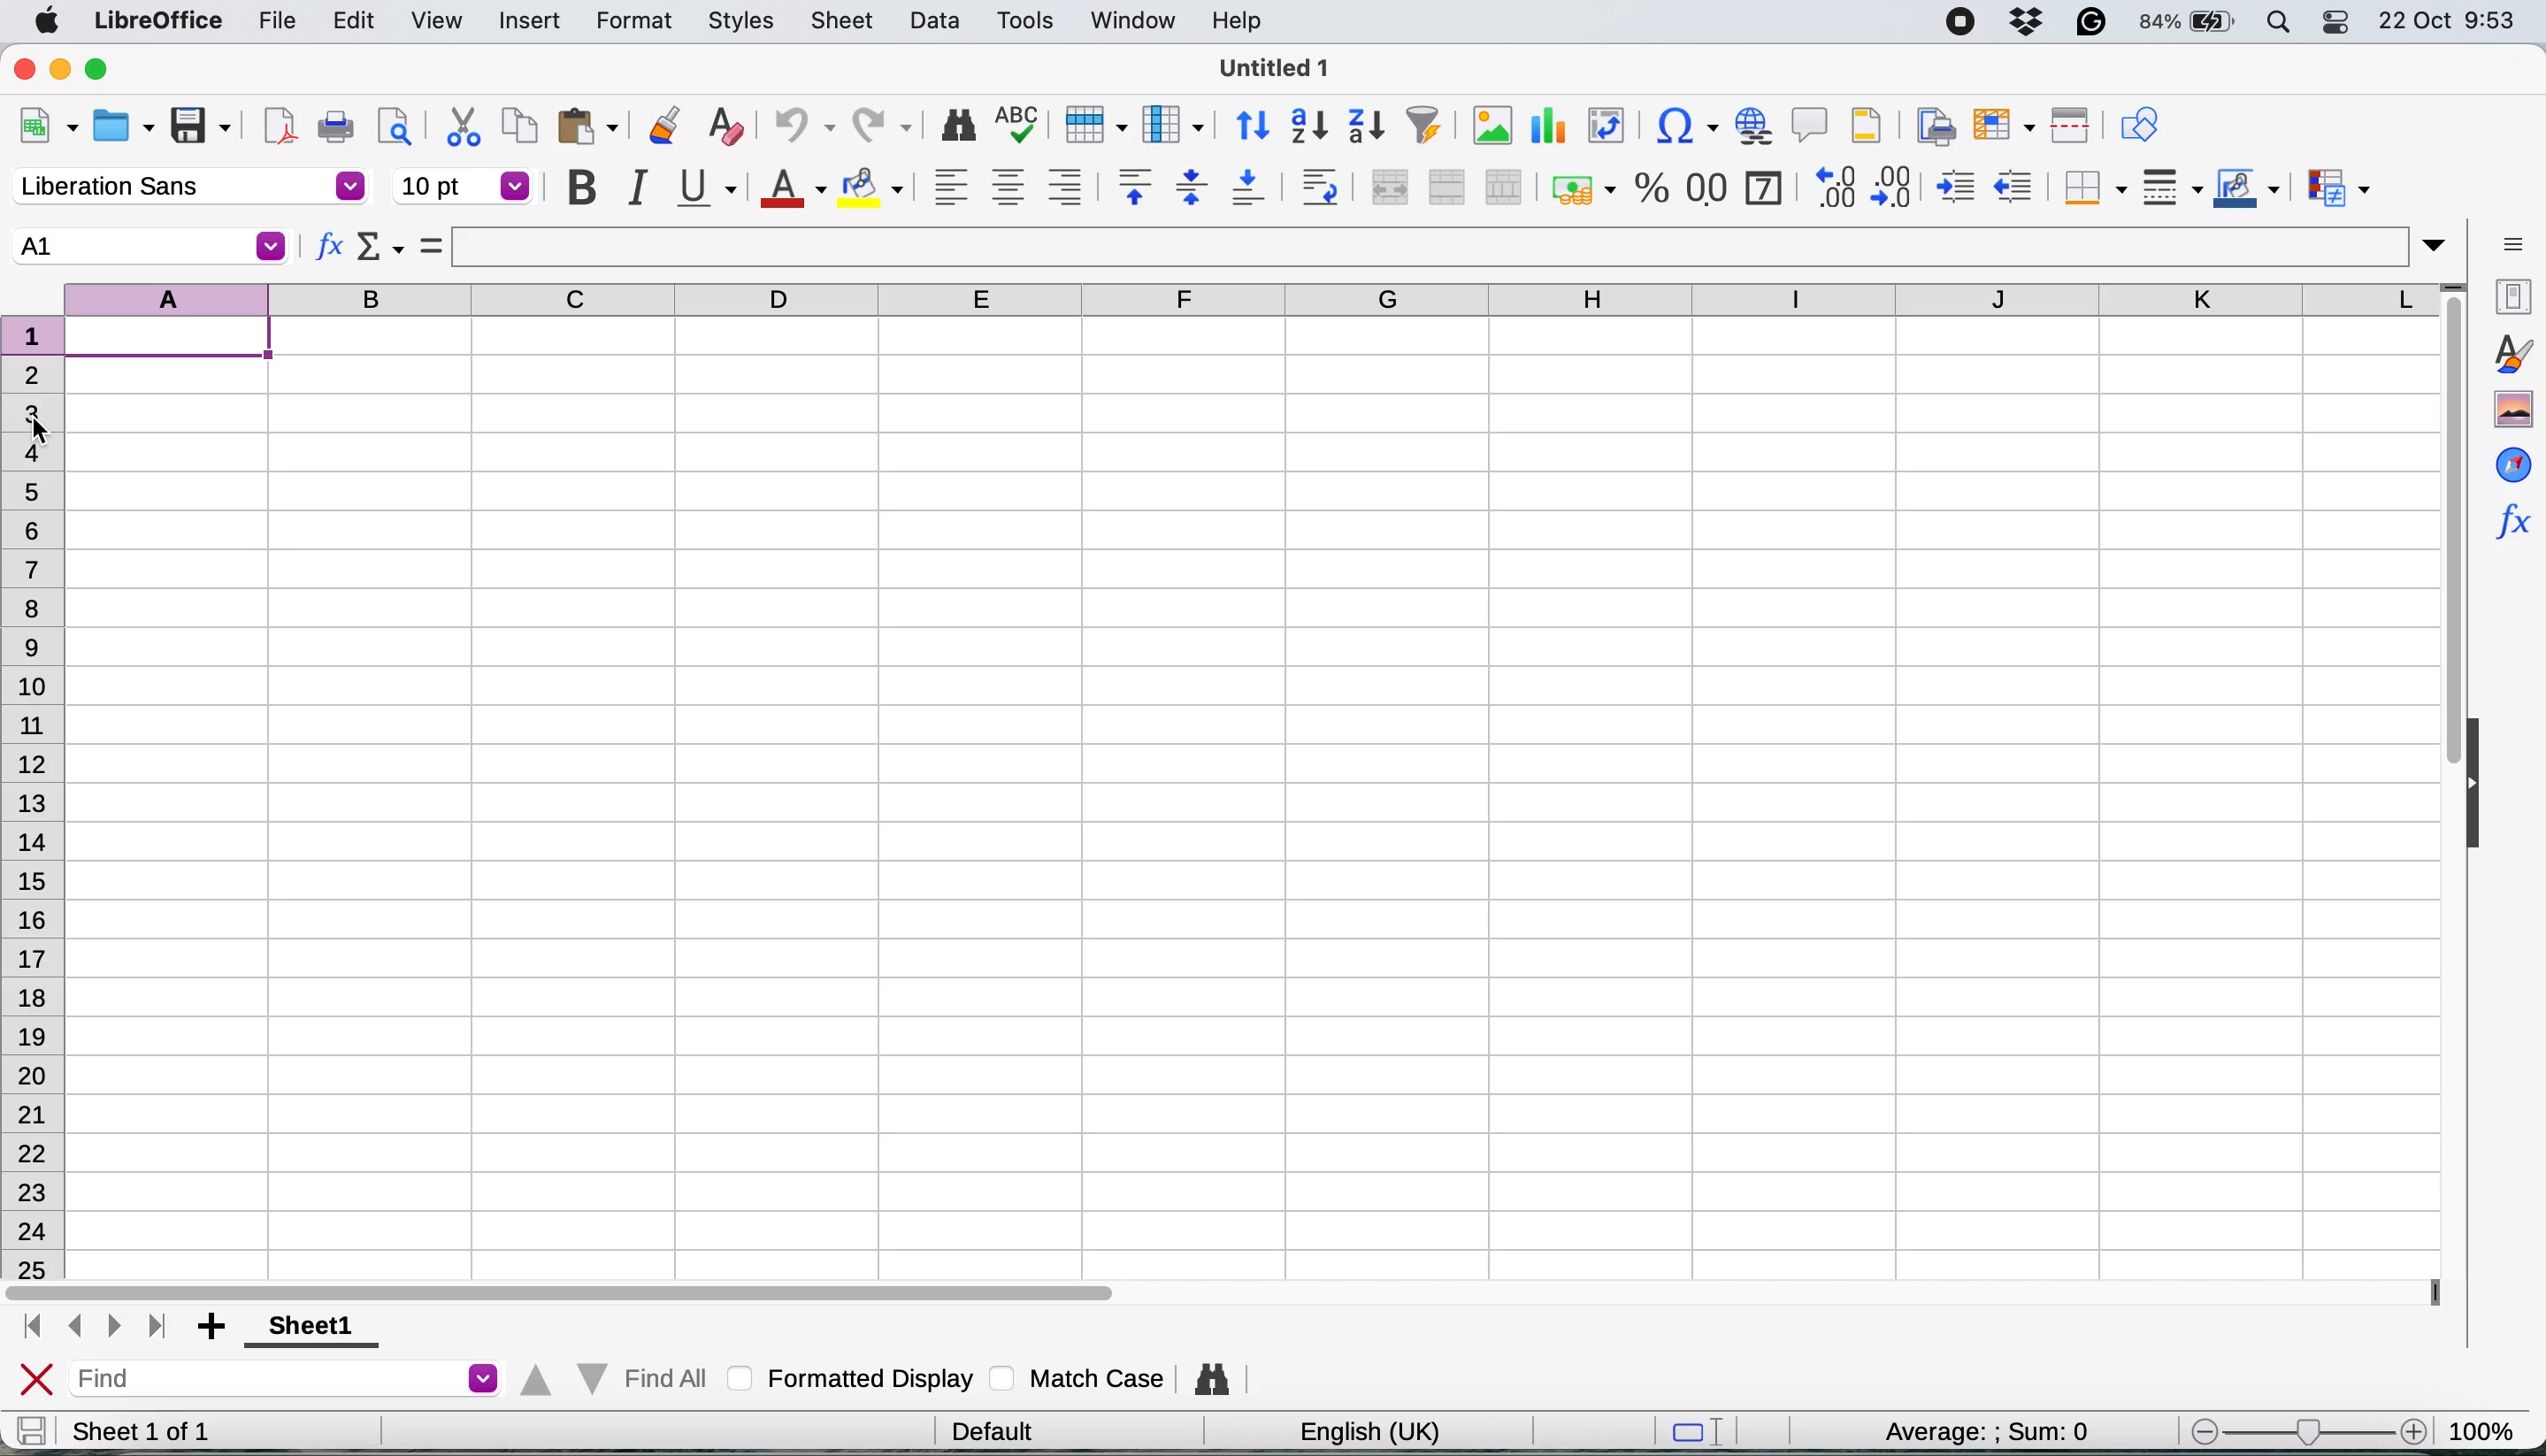 Image resolution: width=2546 pixels, height=1456 pixels. I want to click on find and replace, so click(1215, 1379).